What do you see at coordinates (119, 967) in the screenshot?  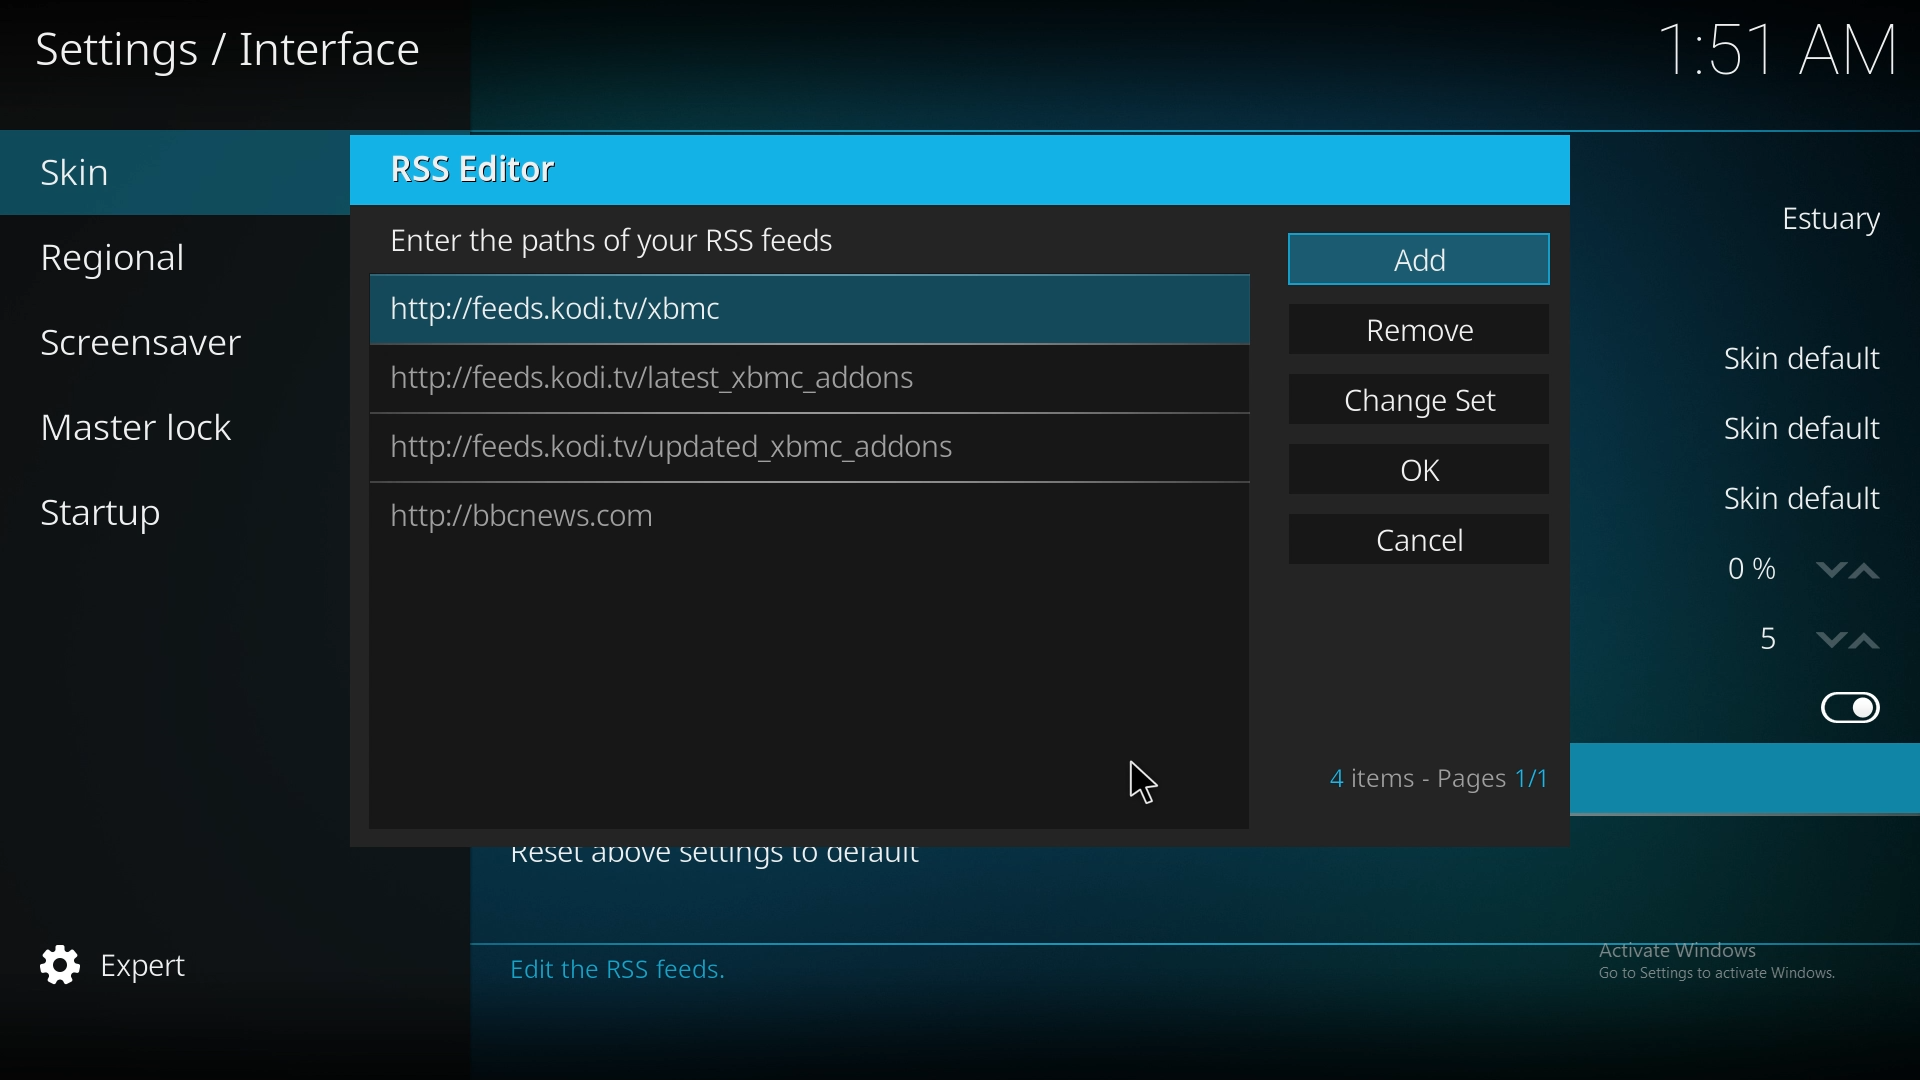 I see `Expert` at bounding box center [119, 967].